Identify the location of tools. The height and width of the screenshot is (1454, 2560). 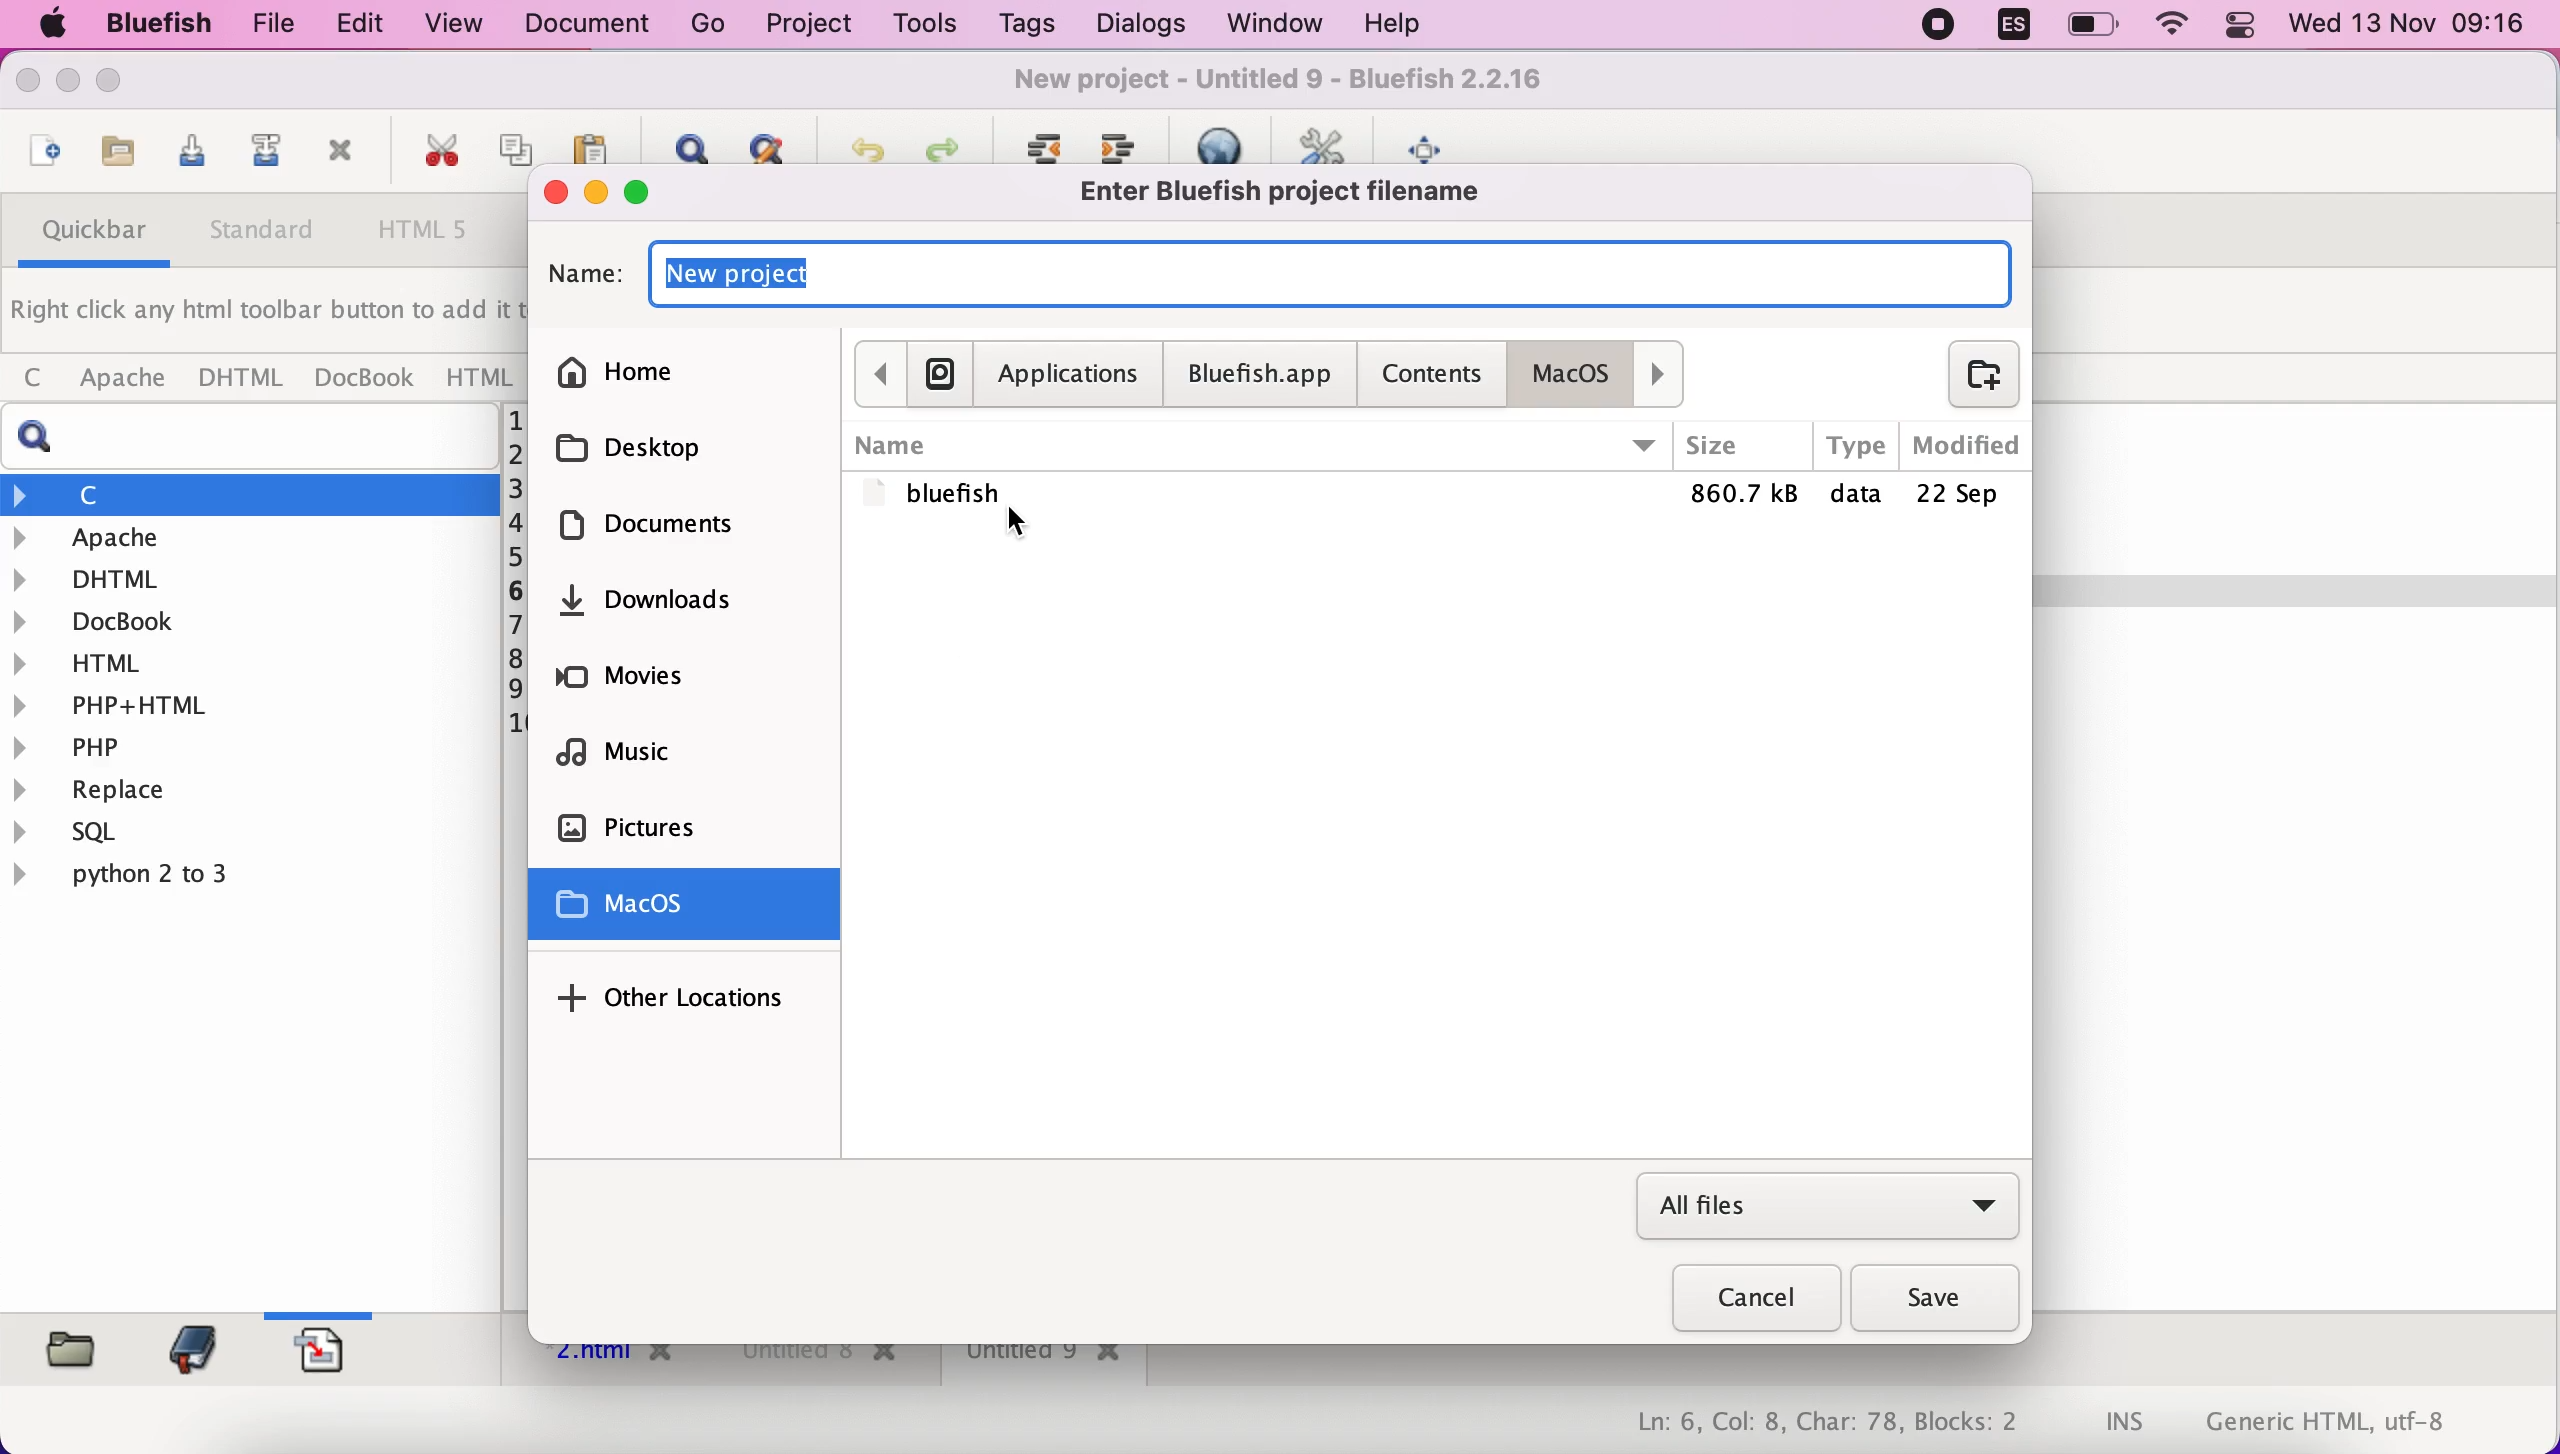
(920, 26).